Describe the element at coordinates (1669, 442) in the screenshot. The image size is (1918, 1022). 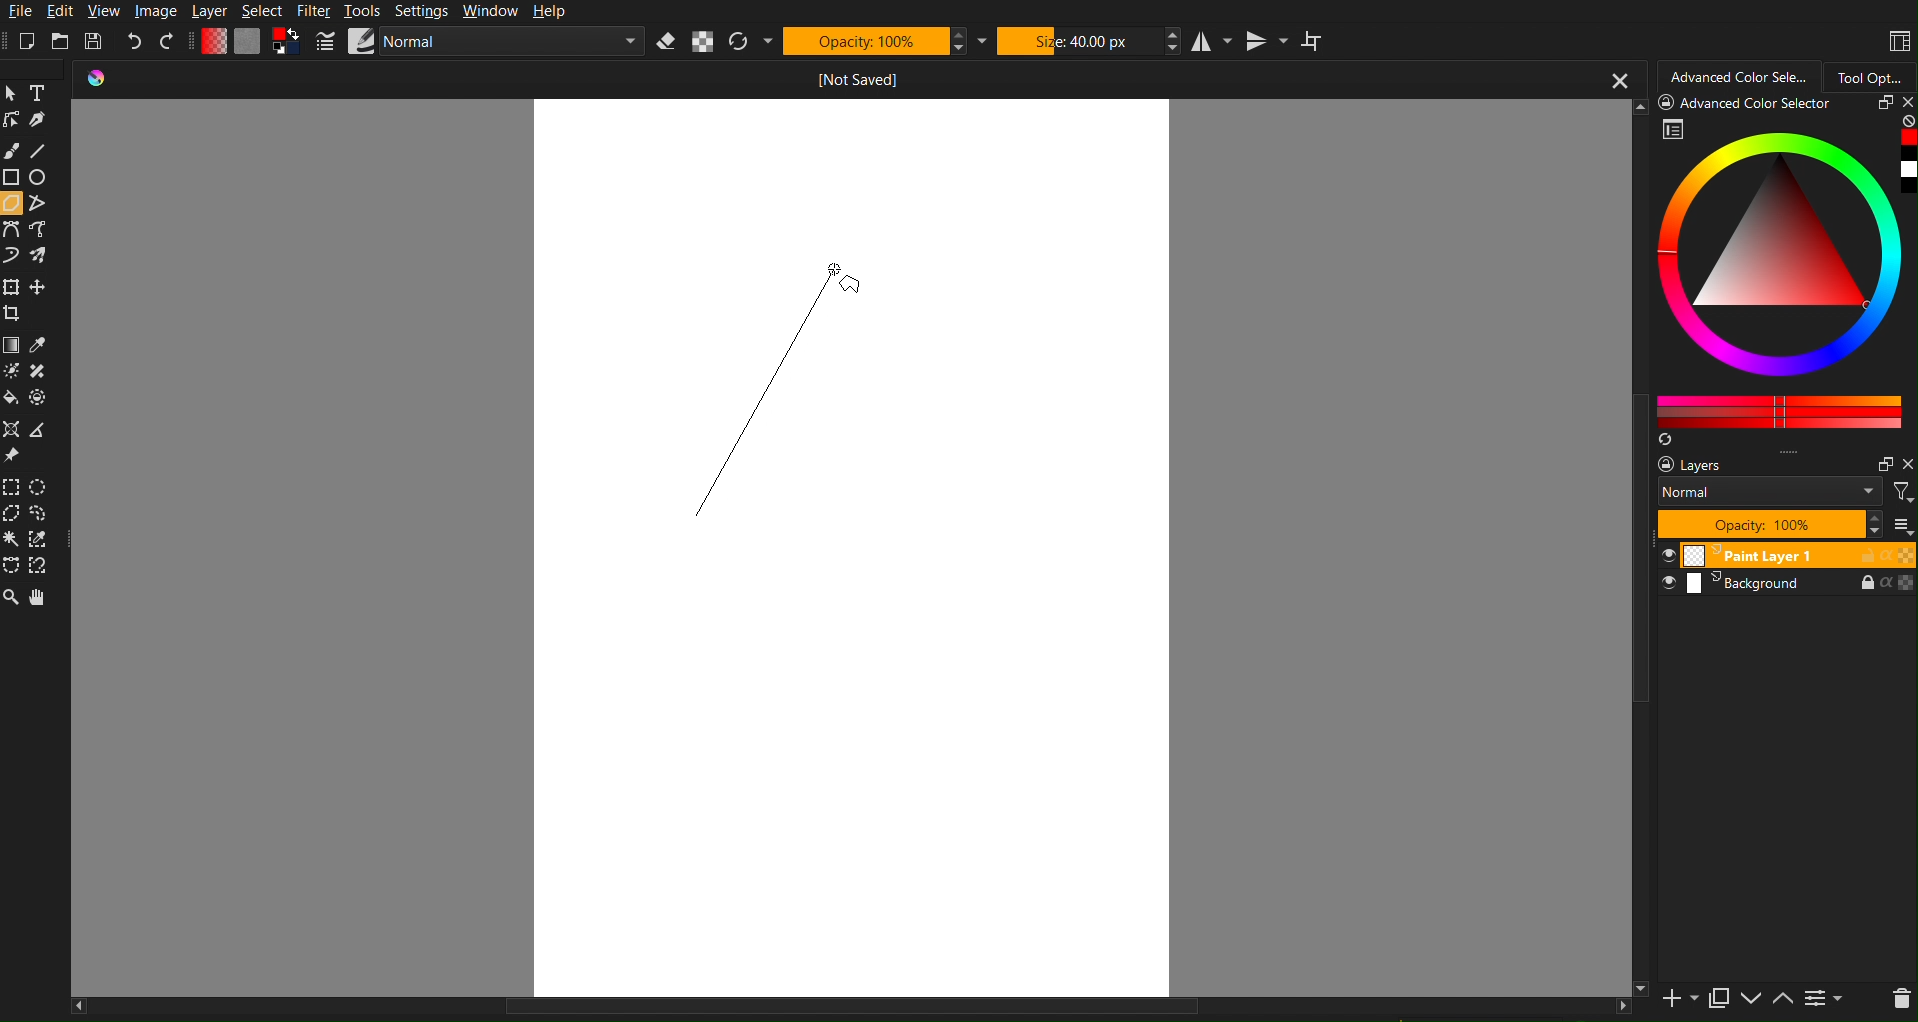
I see `create a list of colors from the image` at that location.